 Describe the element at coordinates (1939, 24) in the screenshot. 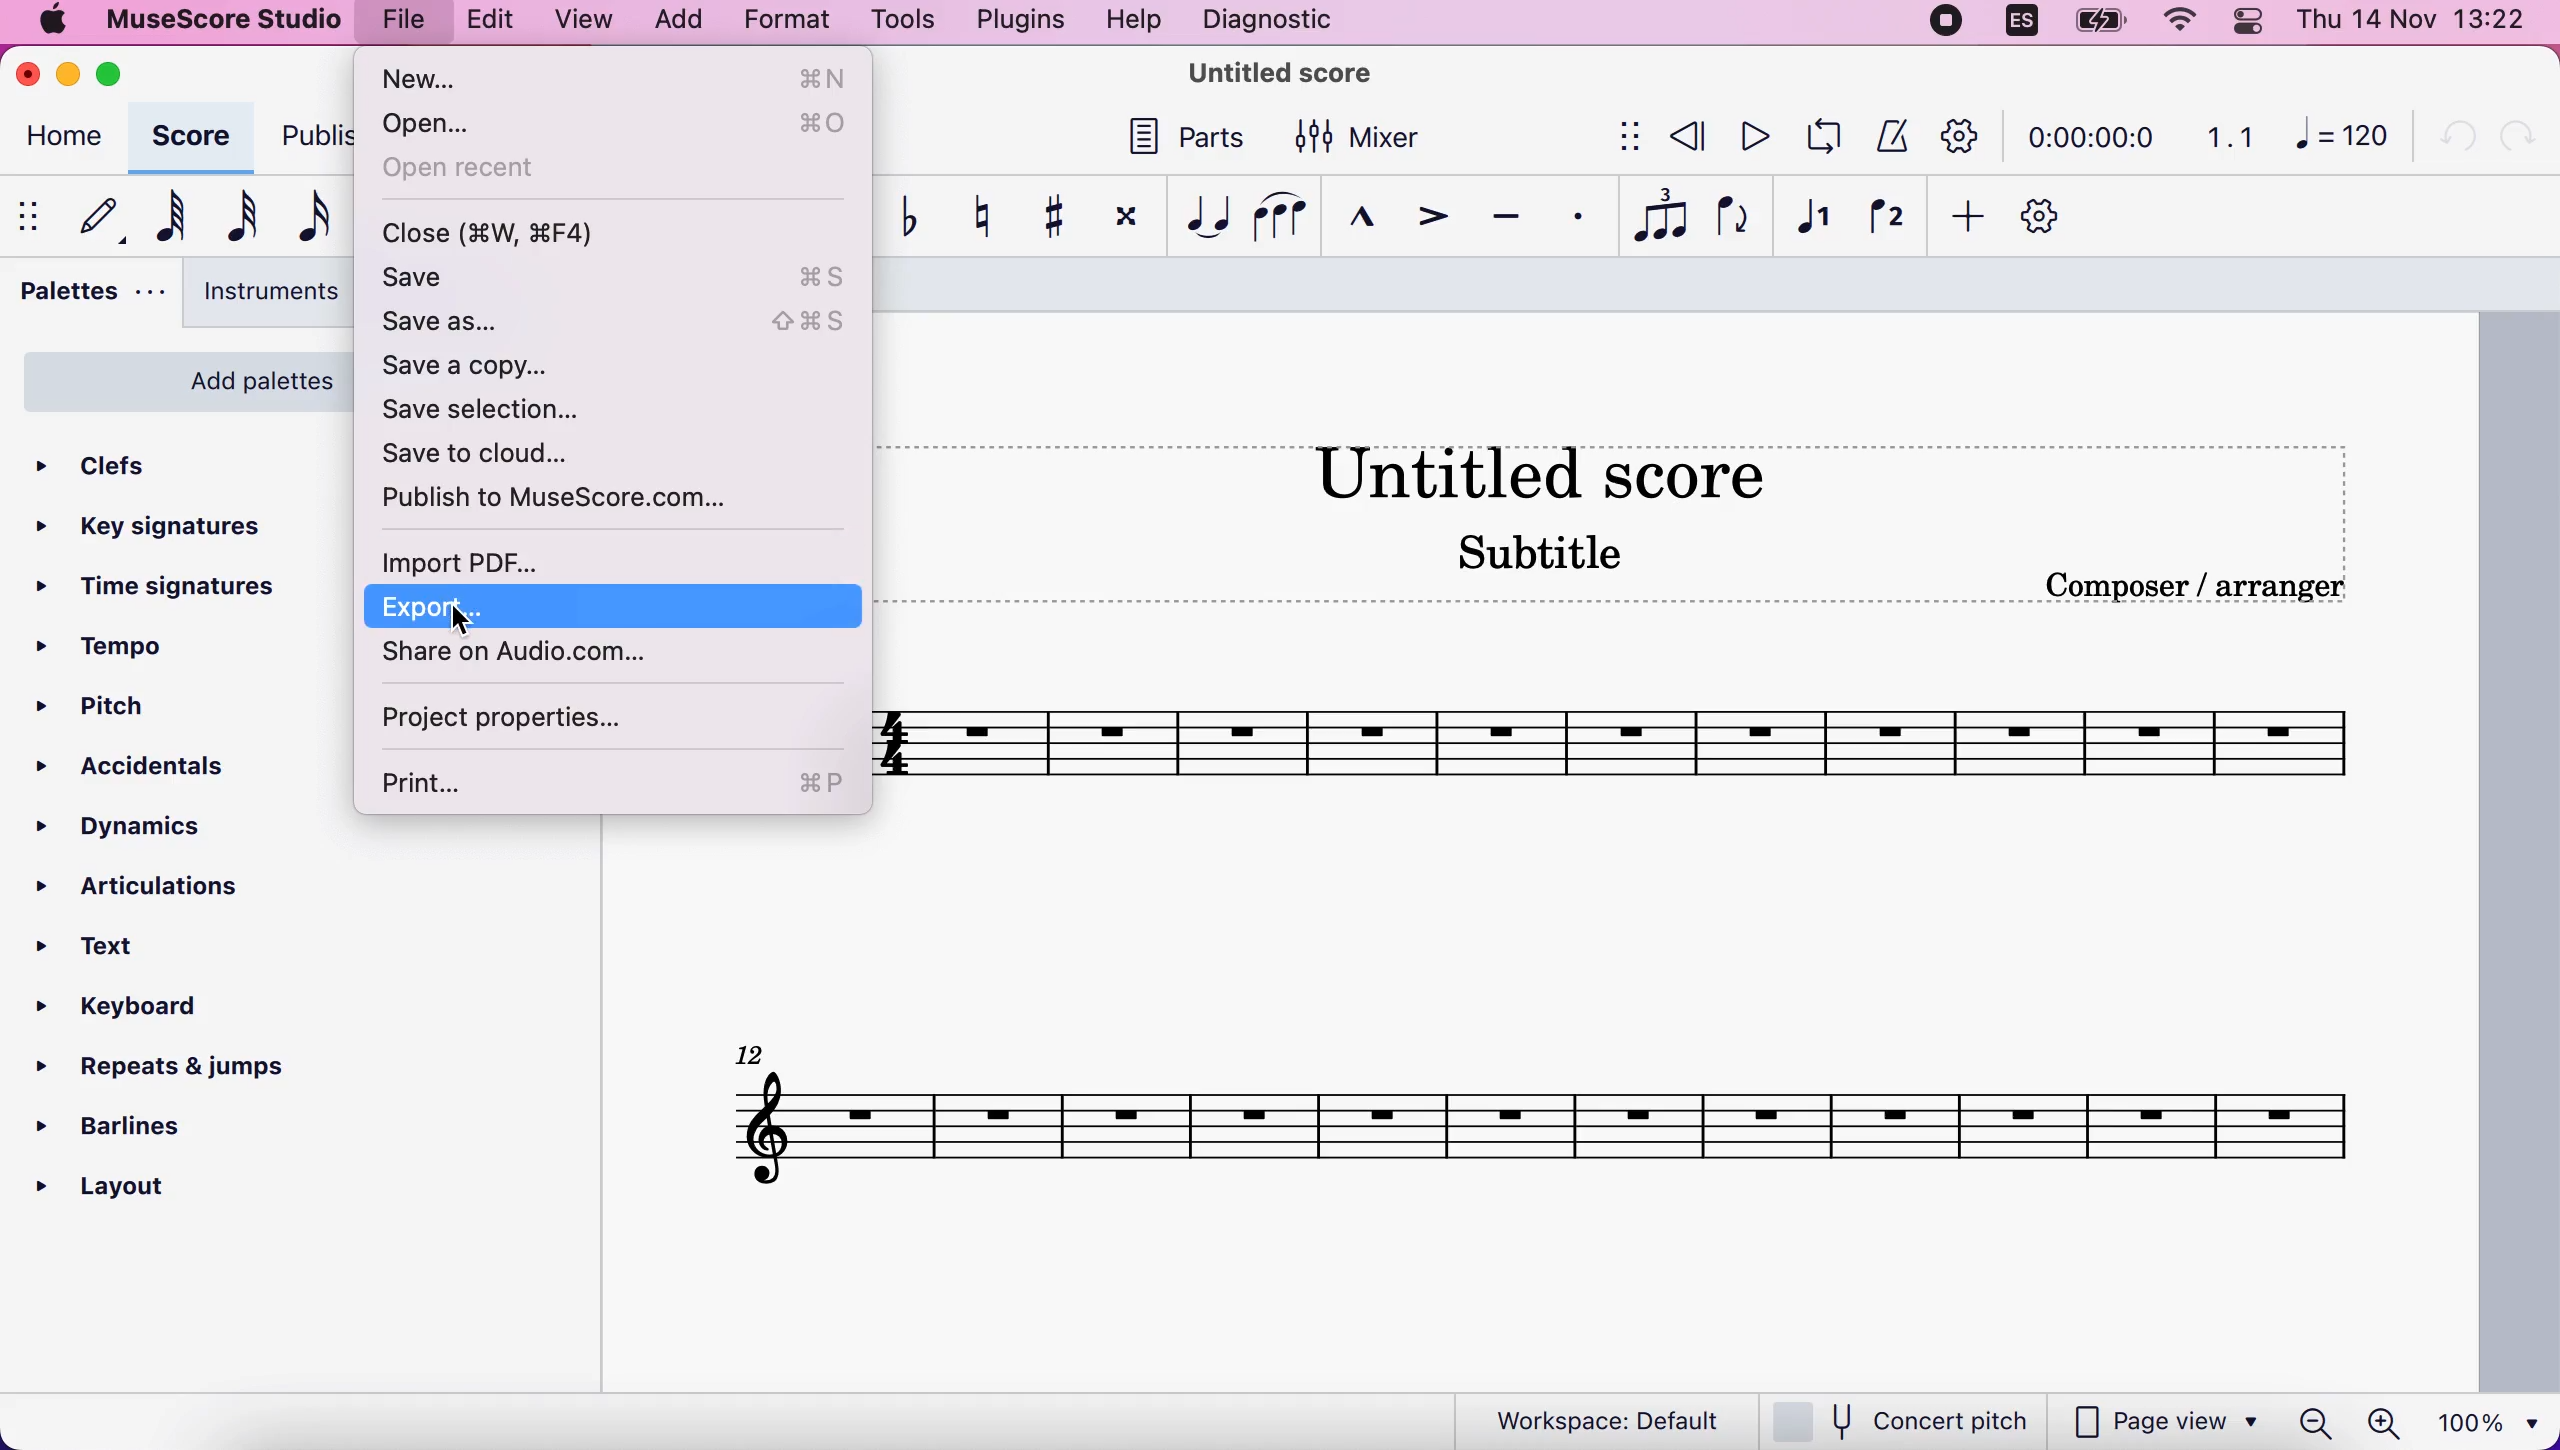

I see `recording stopped` at that location.